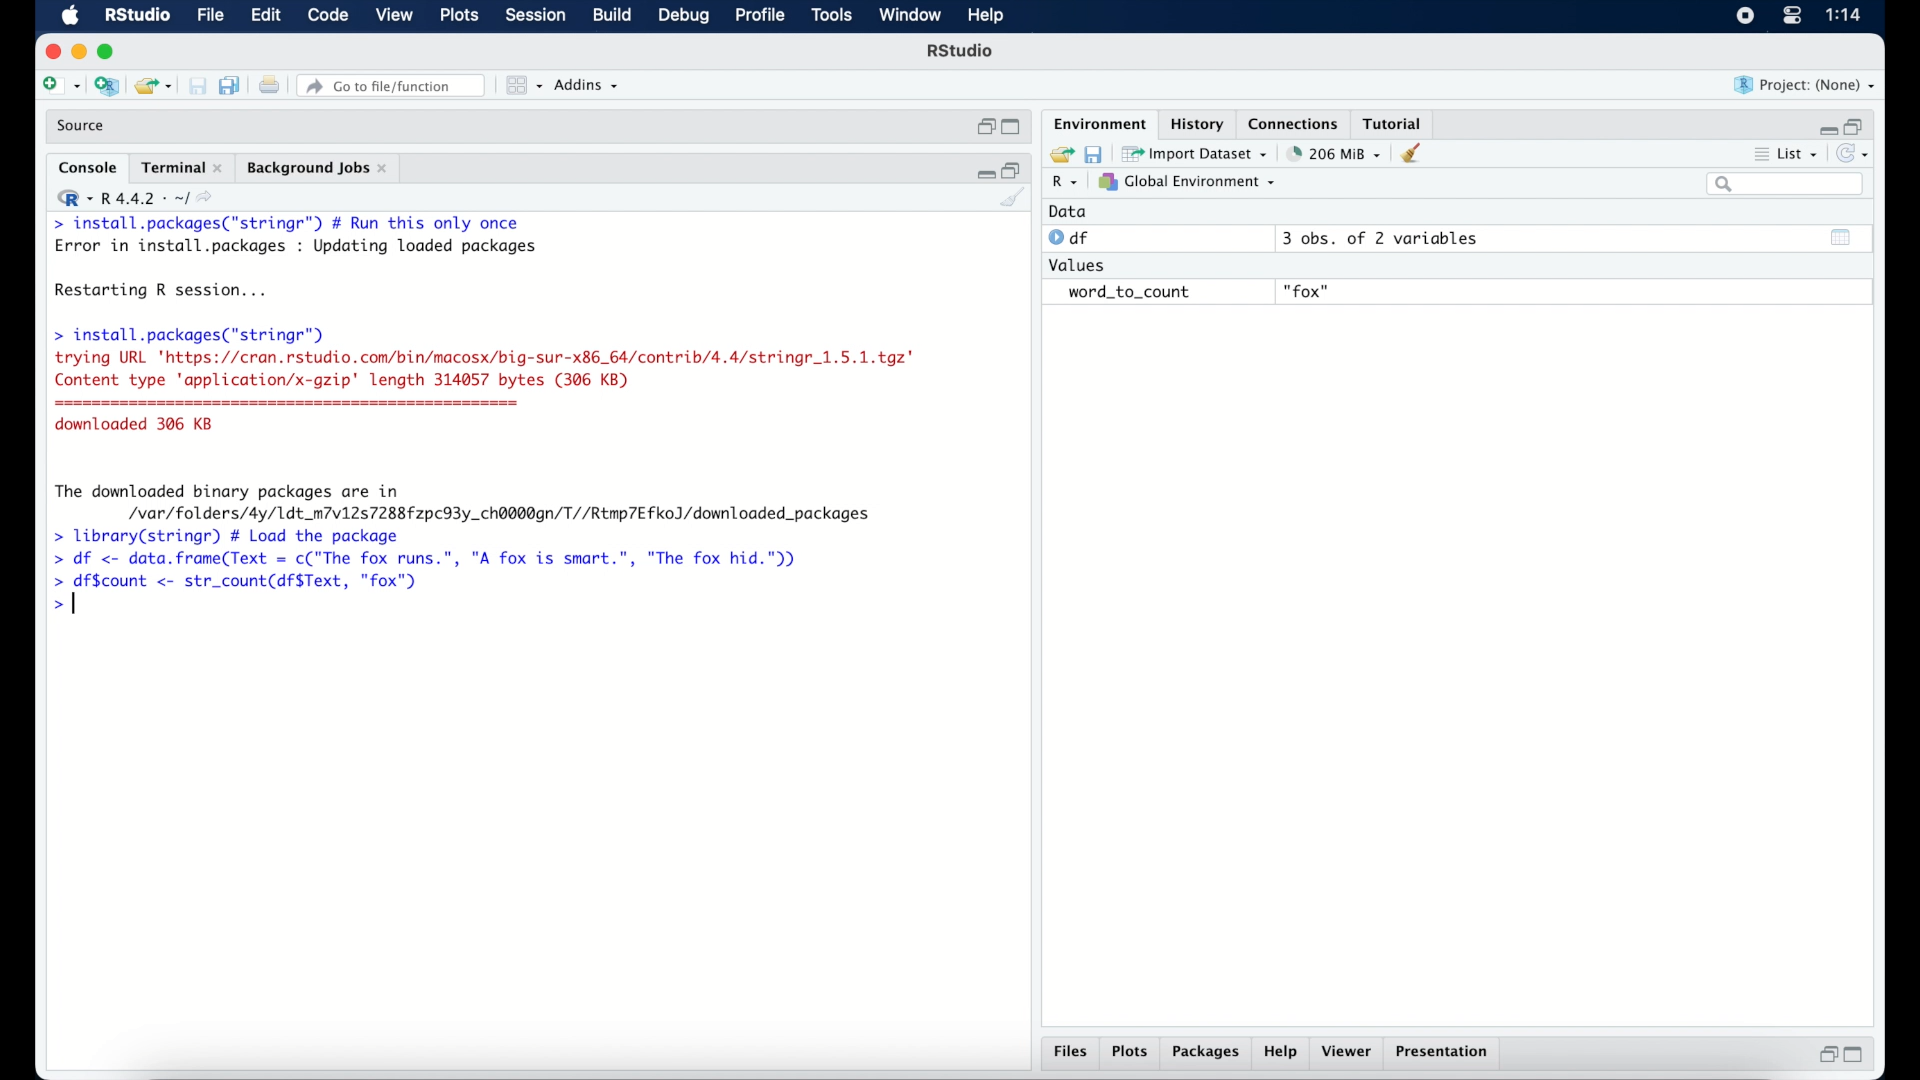 This screenshot has width=1920, height=1080. I want to click on history, so click(1195, 124).